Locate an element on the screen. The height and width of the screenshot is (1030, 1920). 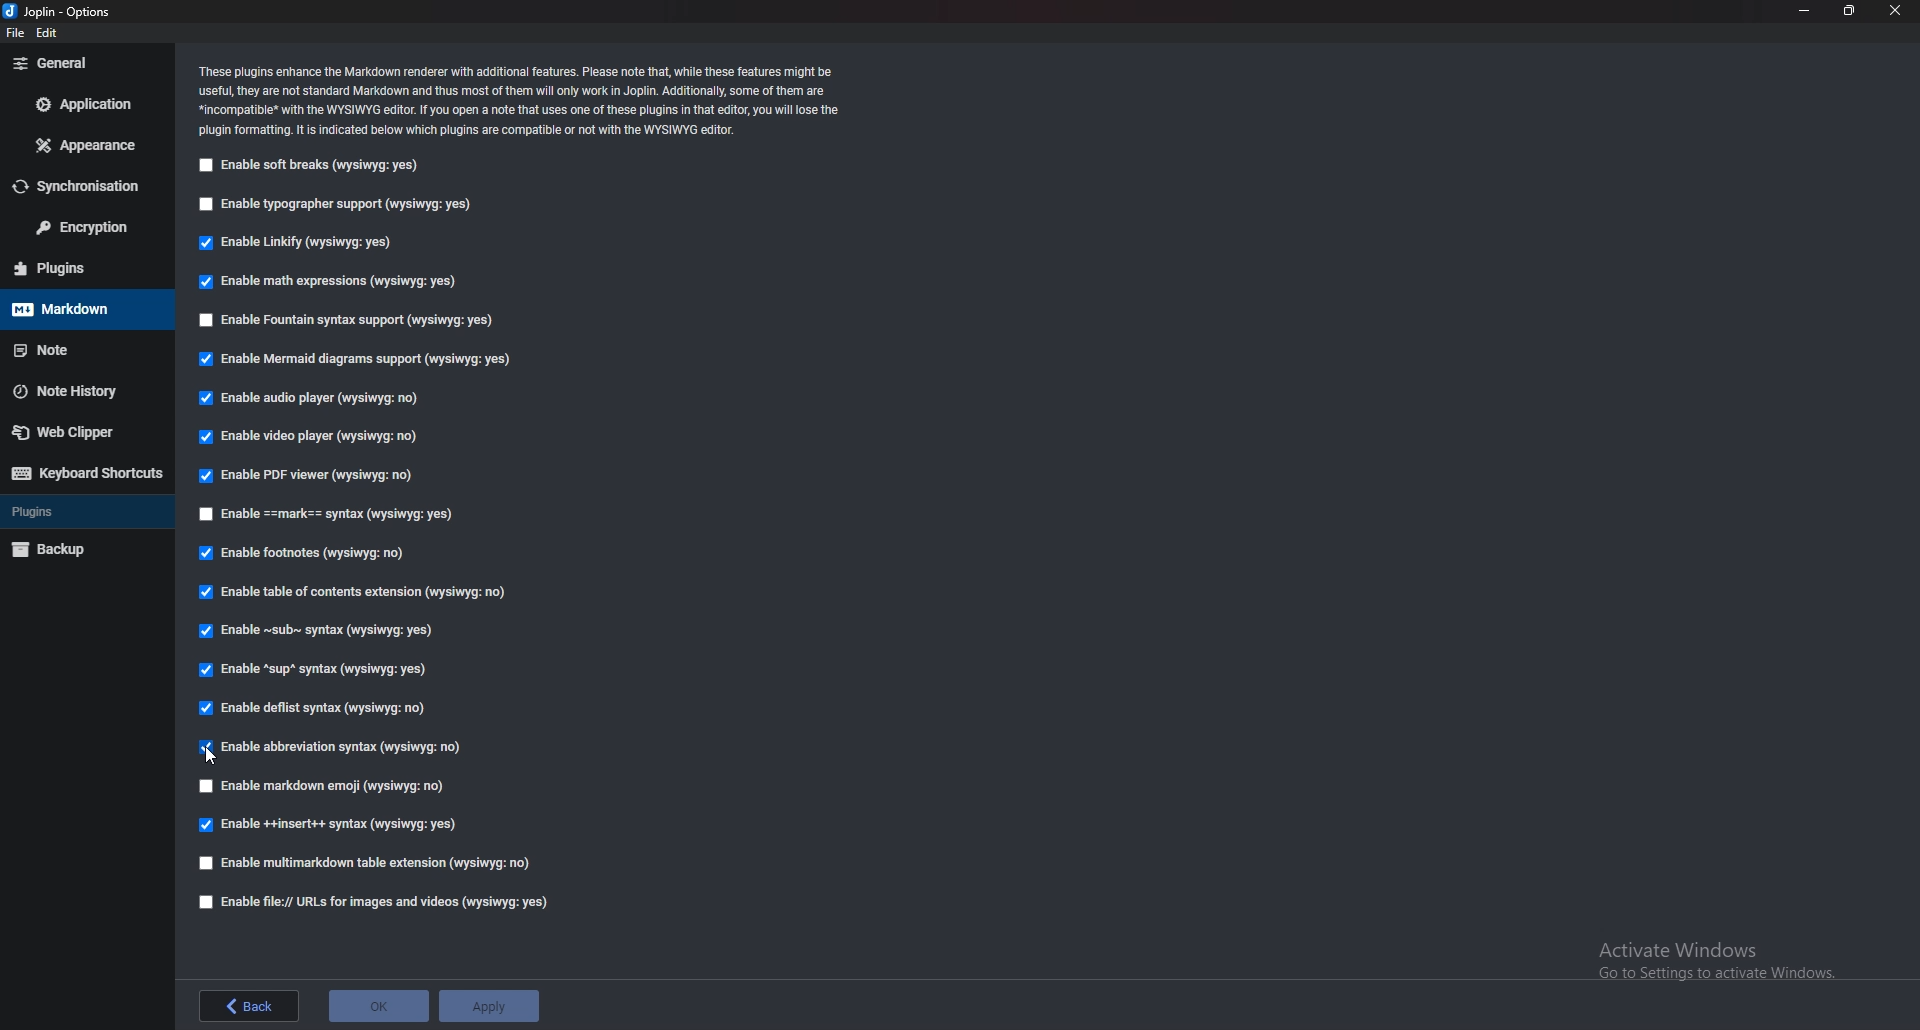
file is located at coordinates (14, 32).